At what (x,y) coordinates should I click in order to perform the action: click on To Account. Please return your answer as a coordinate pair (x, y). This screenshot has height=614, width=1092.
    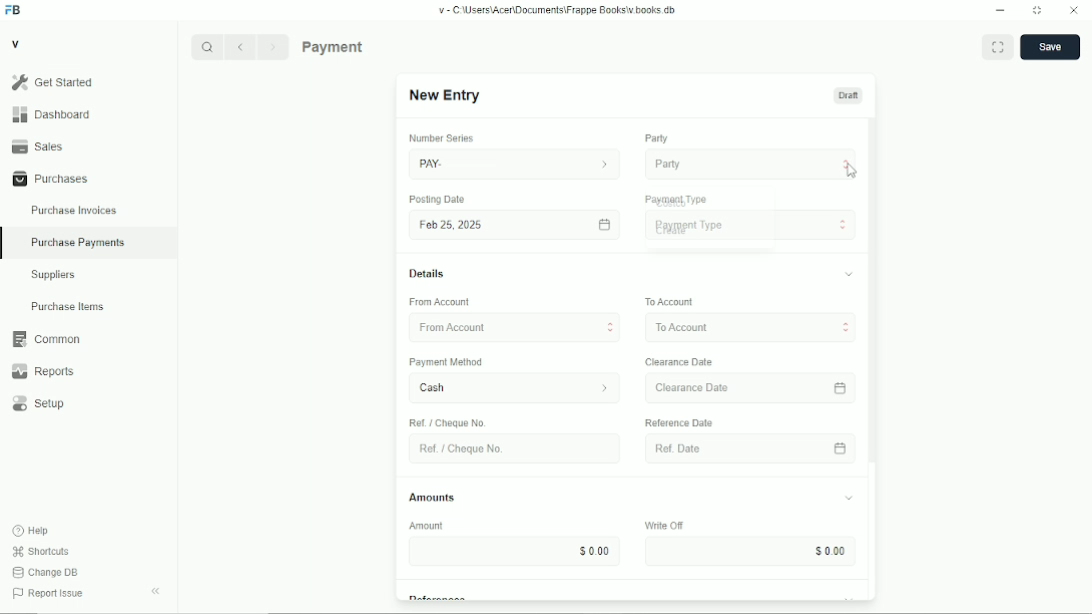
    Looking at the image, I should click on (747, 328).